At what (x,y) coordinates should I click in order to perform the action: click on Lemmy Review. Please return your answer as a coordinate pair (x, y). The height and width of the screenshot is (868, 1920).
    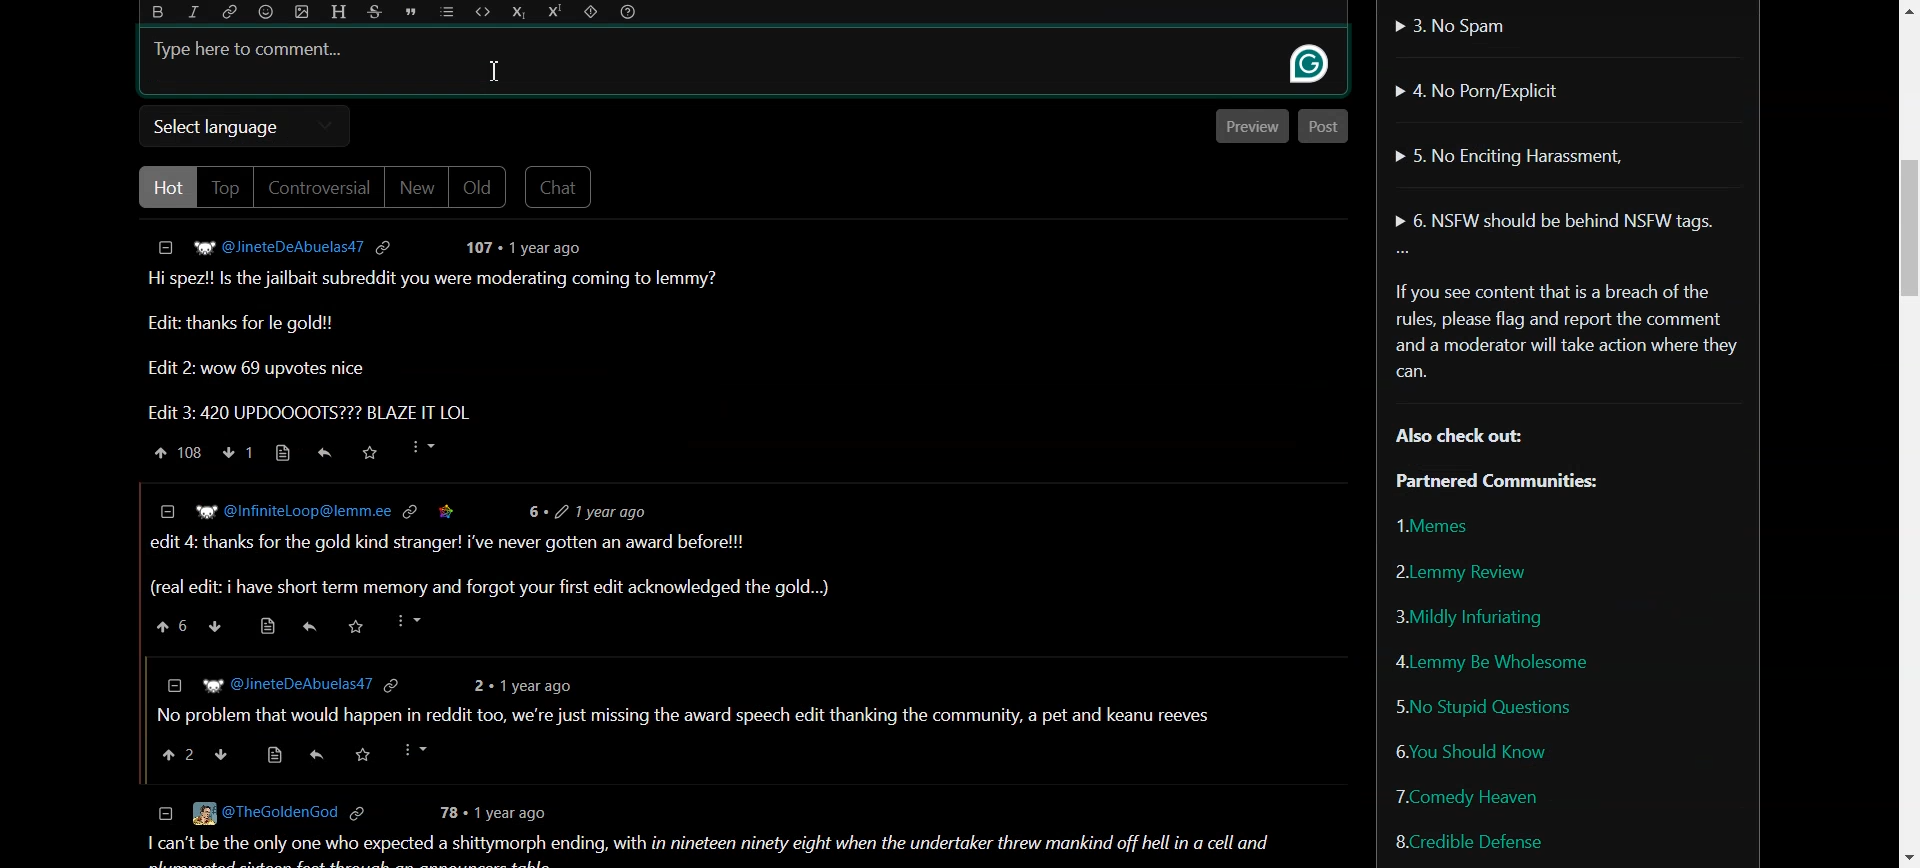
    Looking at the image, I should click on (1471, 572).